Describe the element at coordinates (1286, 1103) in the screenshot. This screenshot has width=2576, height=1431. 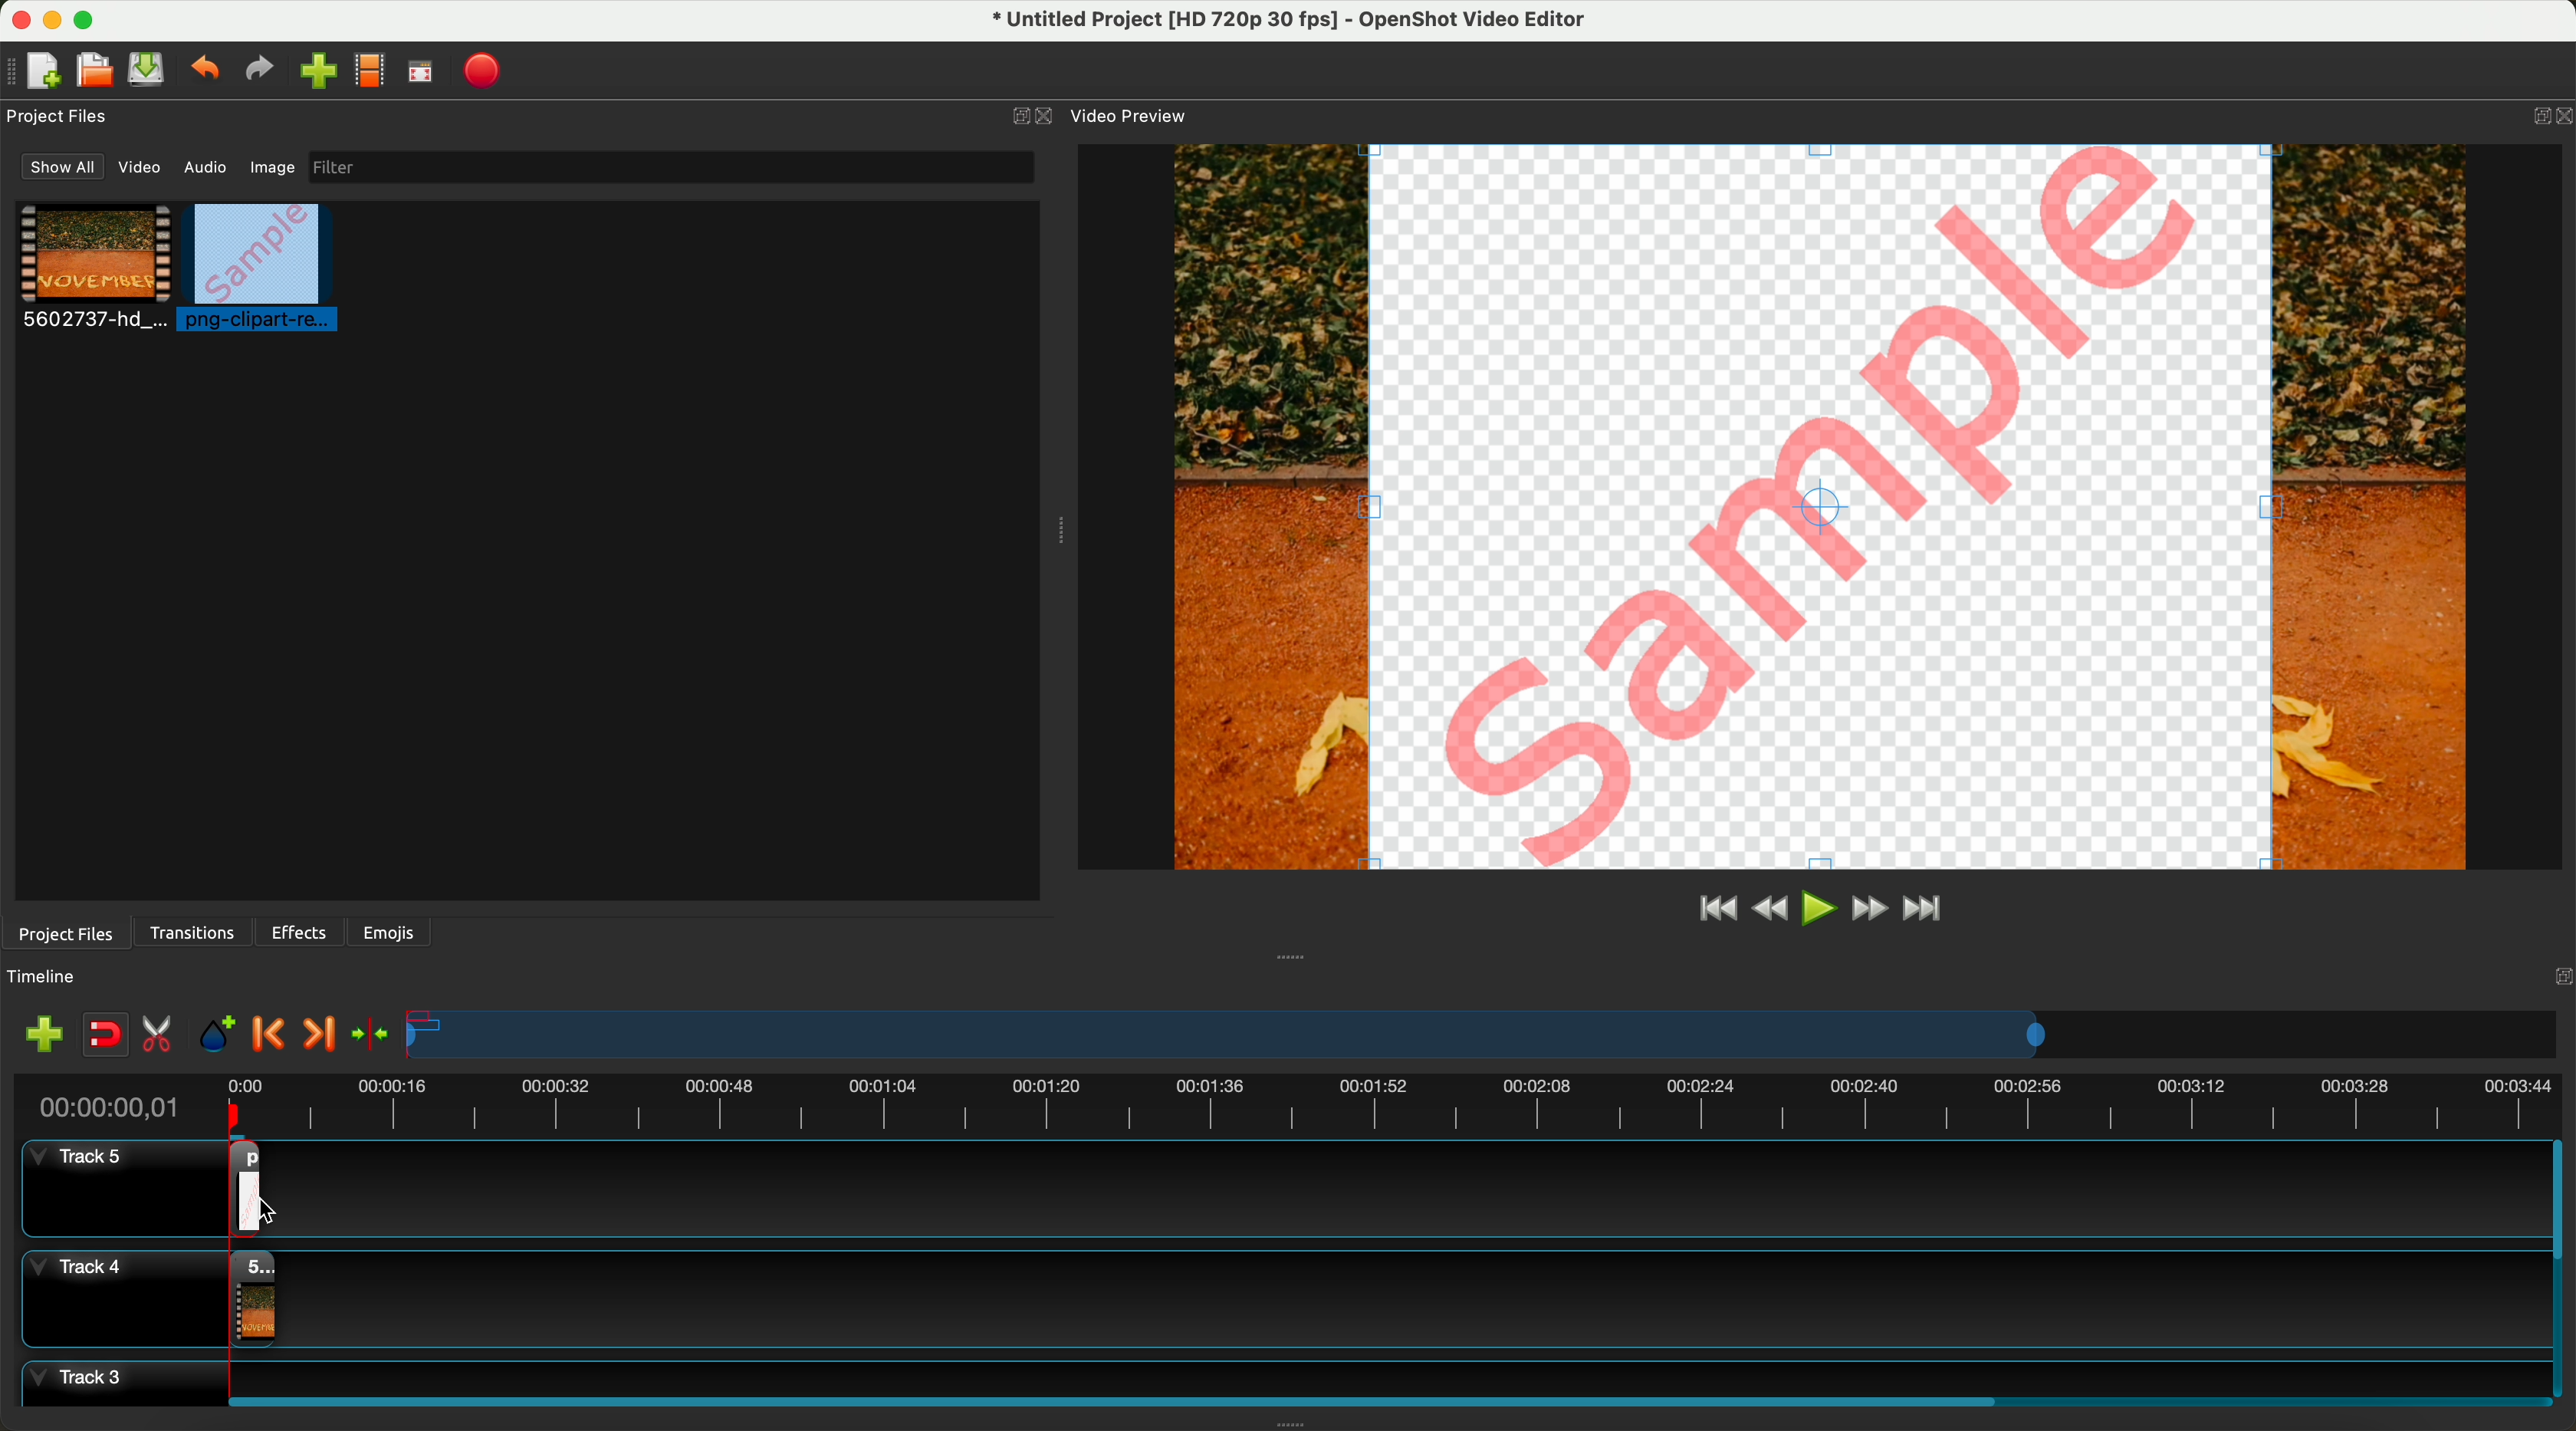
I see `timeline` at that location.